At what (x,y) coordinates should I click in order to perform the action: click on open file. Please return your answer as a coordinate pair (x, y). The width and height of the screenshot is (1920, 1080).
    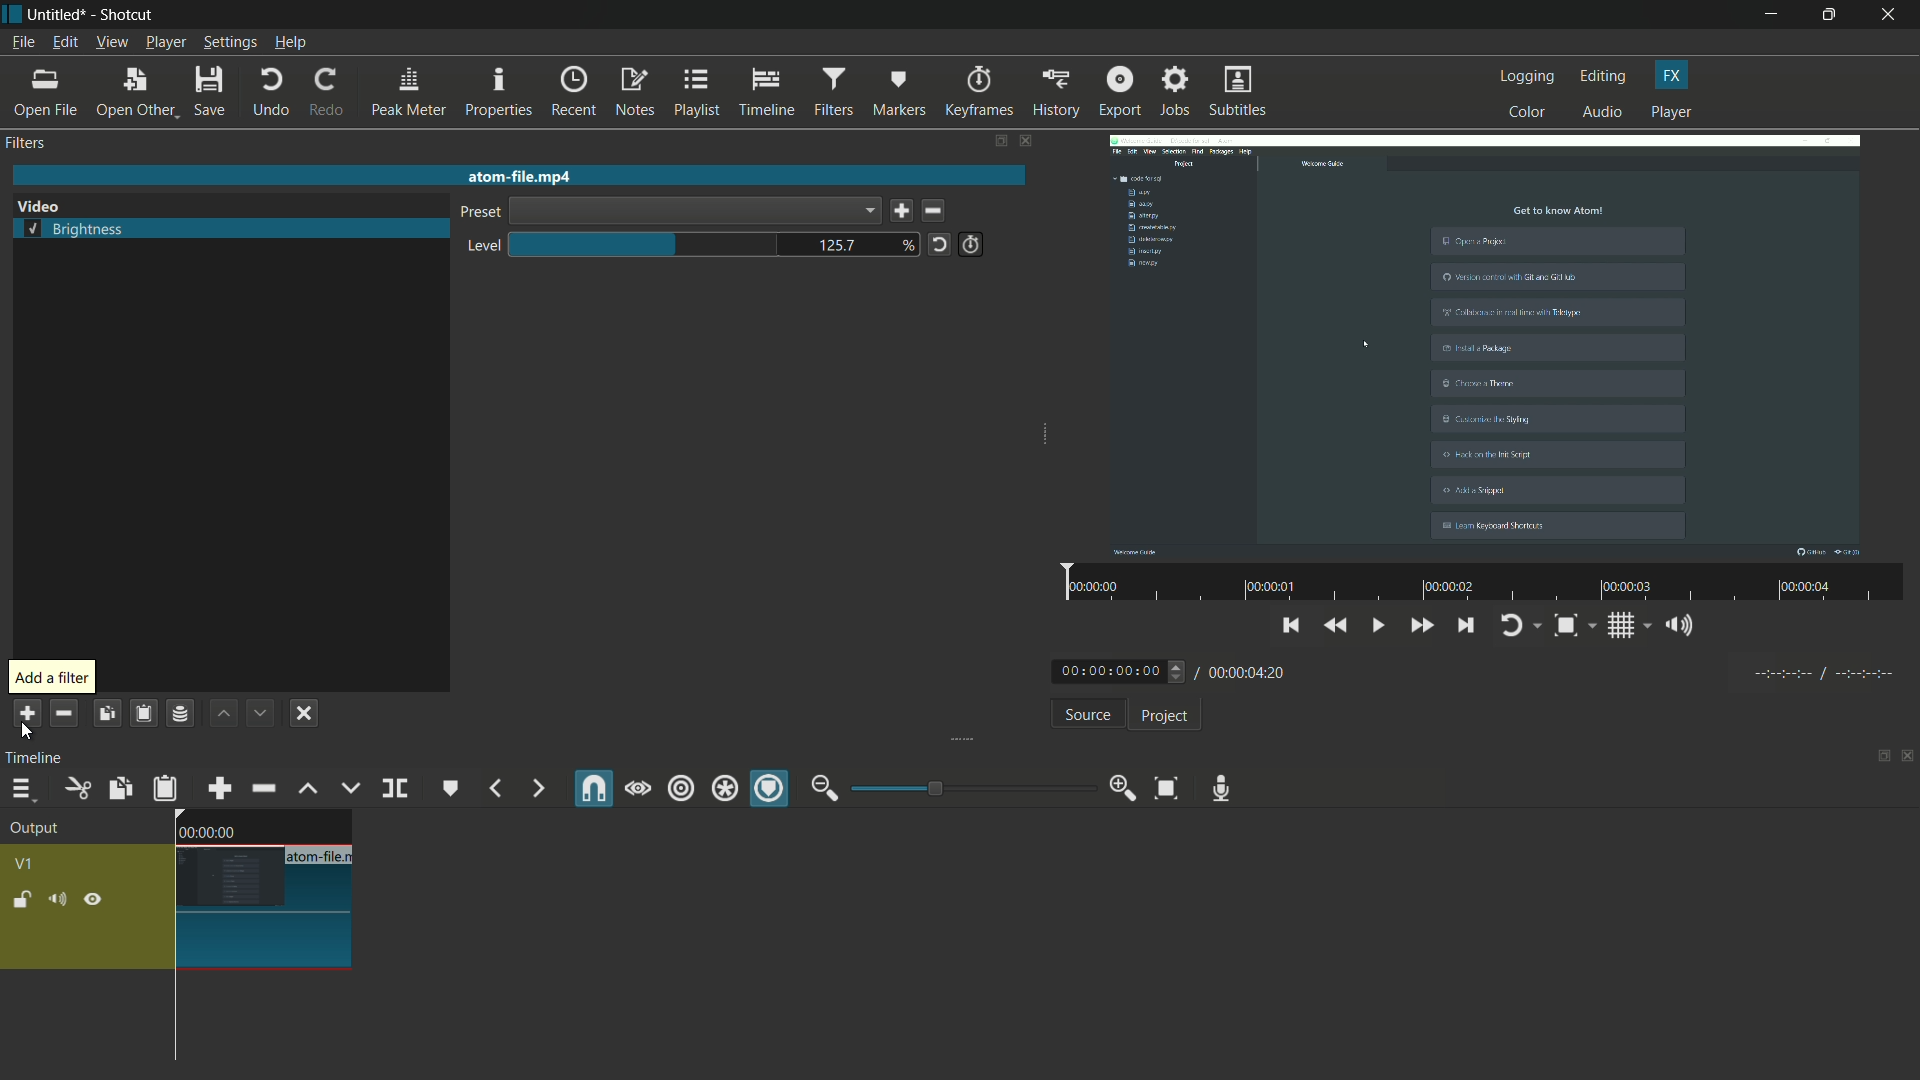
    Looking at the image, I should click on (47, 93).